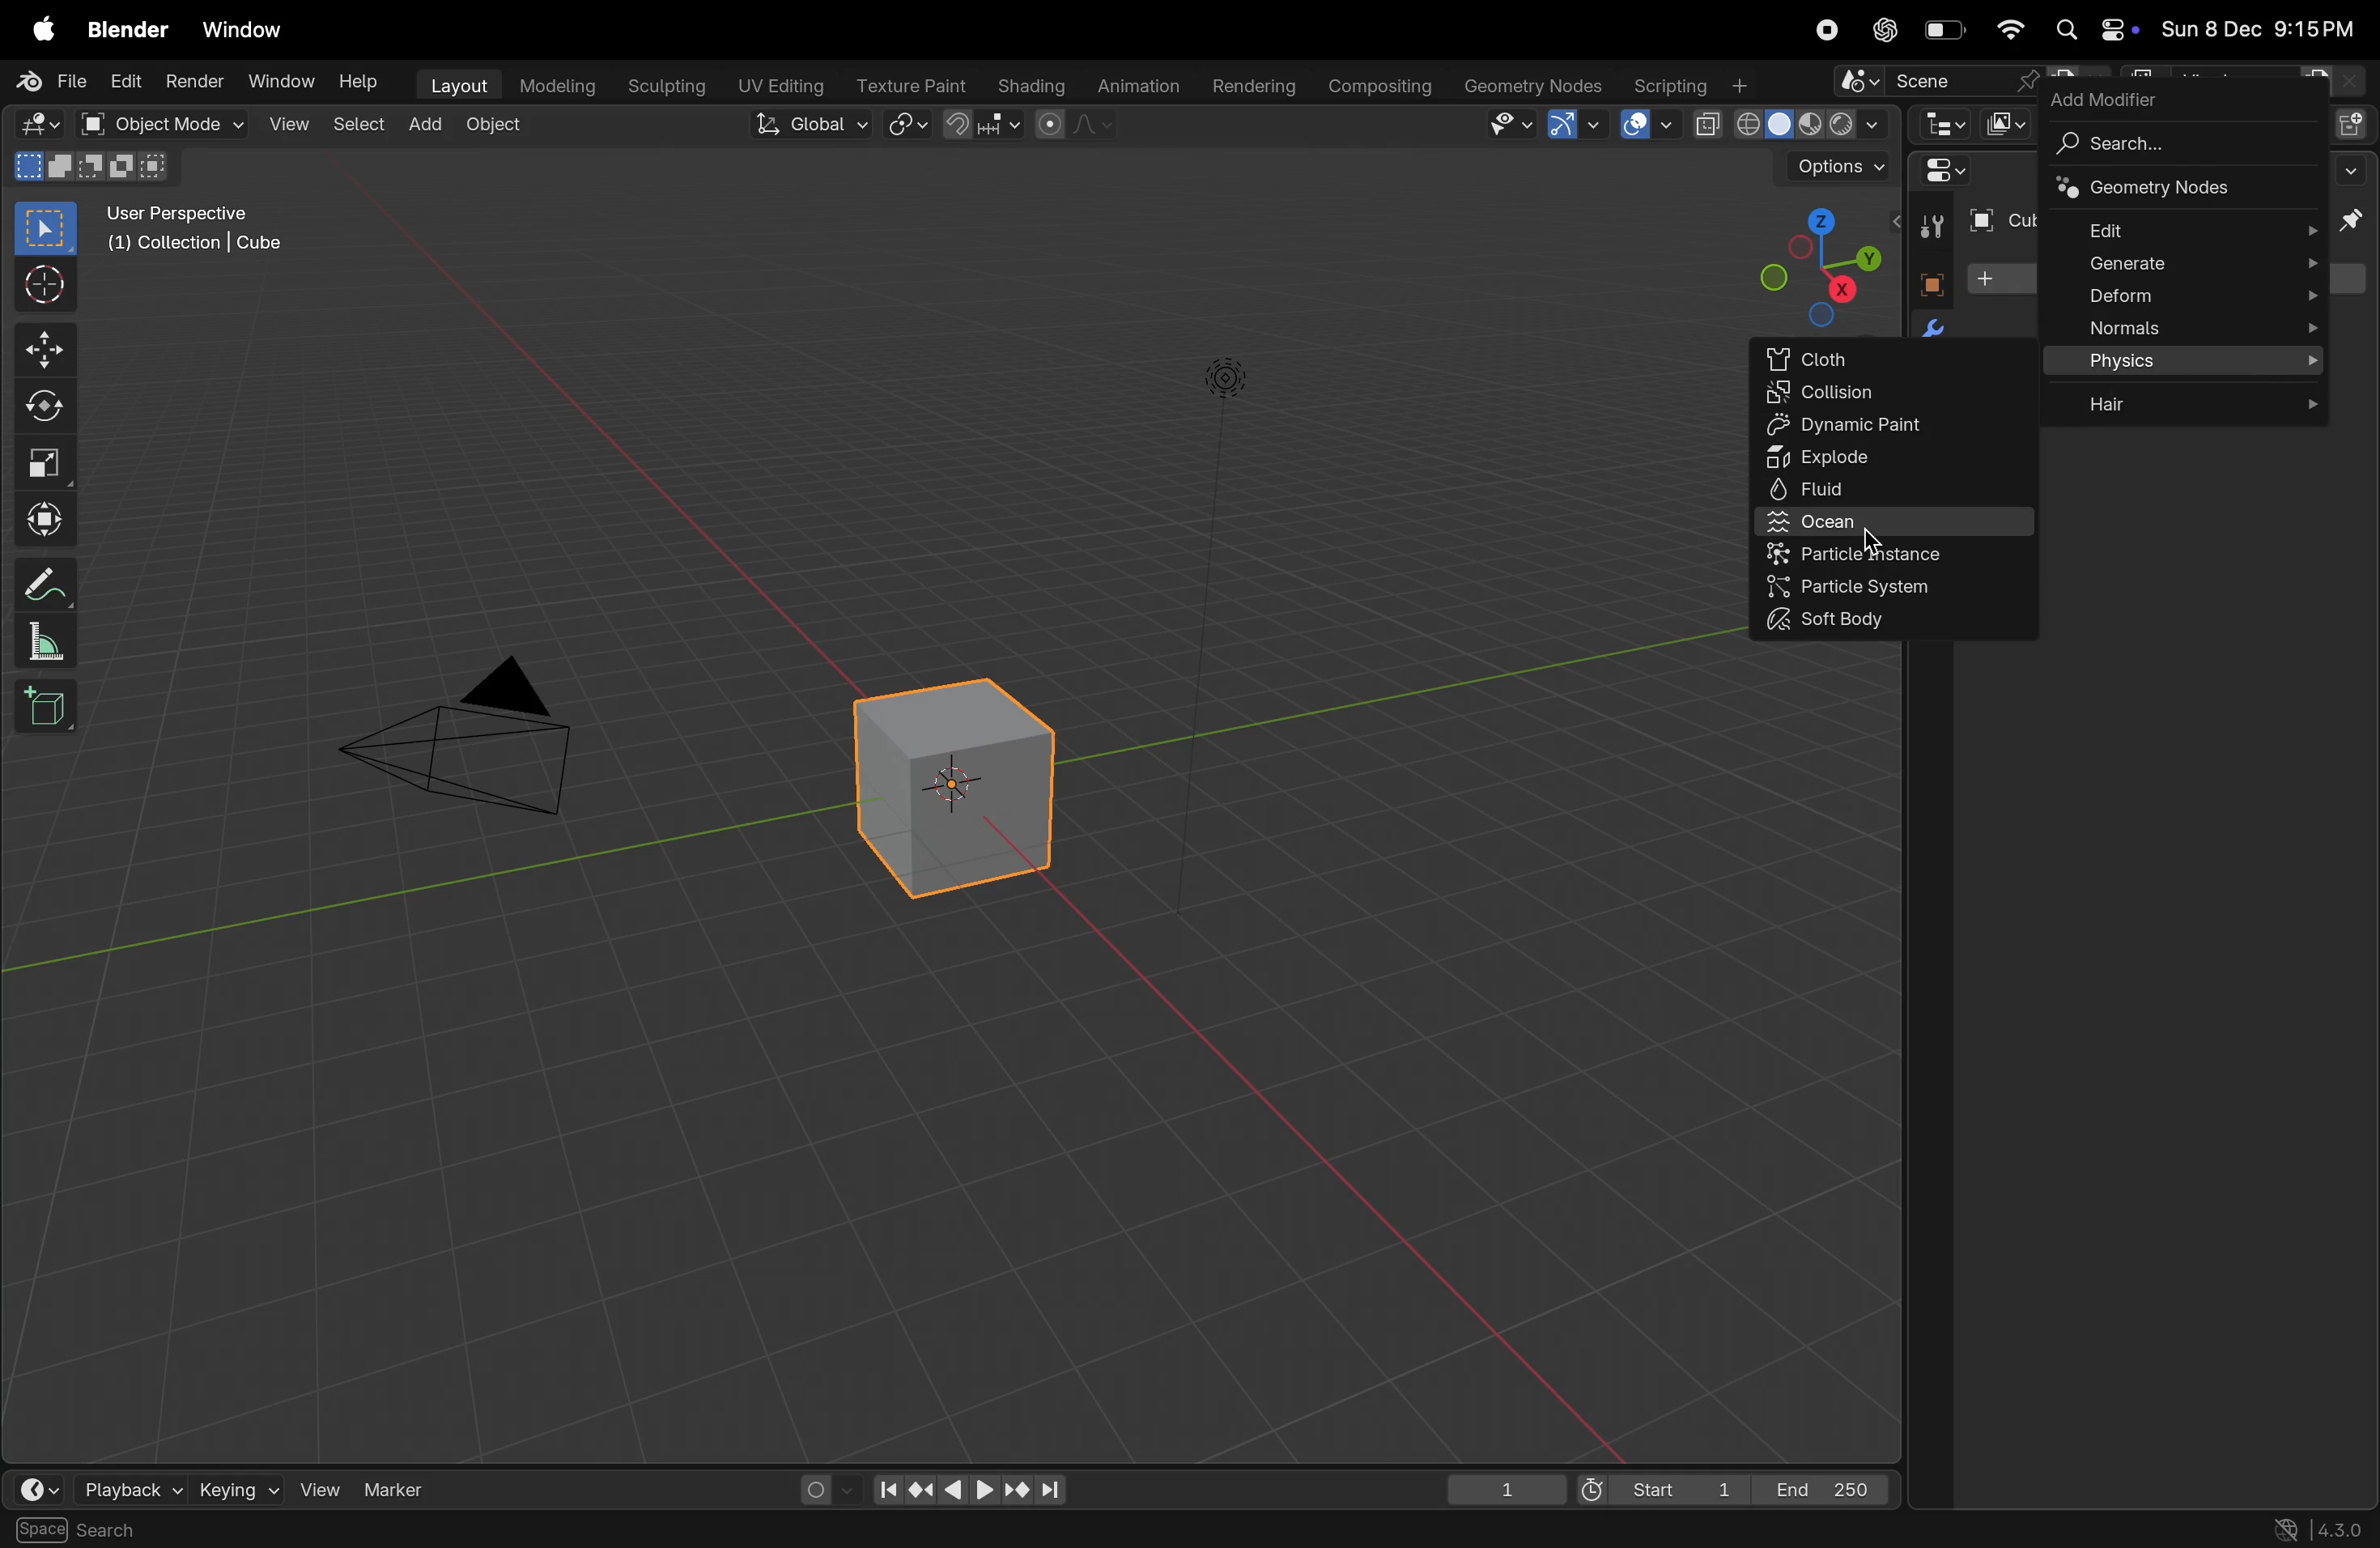  What do you see at coordinates (91, 166) in the screenshot?
I see `modes` at bounding box center [91, 166].